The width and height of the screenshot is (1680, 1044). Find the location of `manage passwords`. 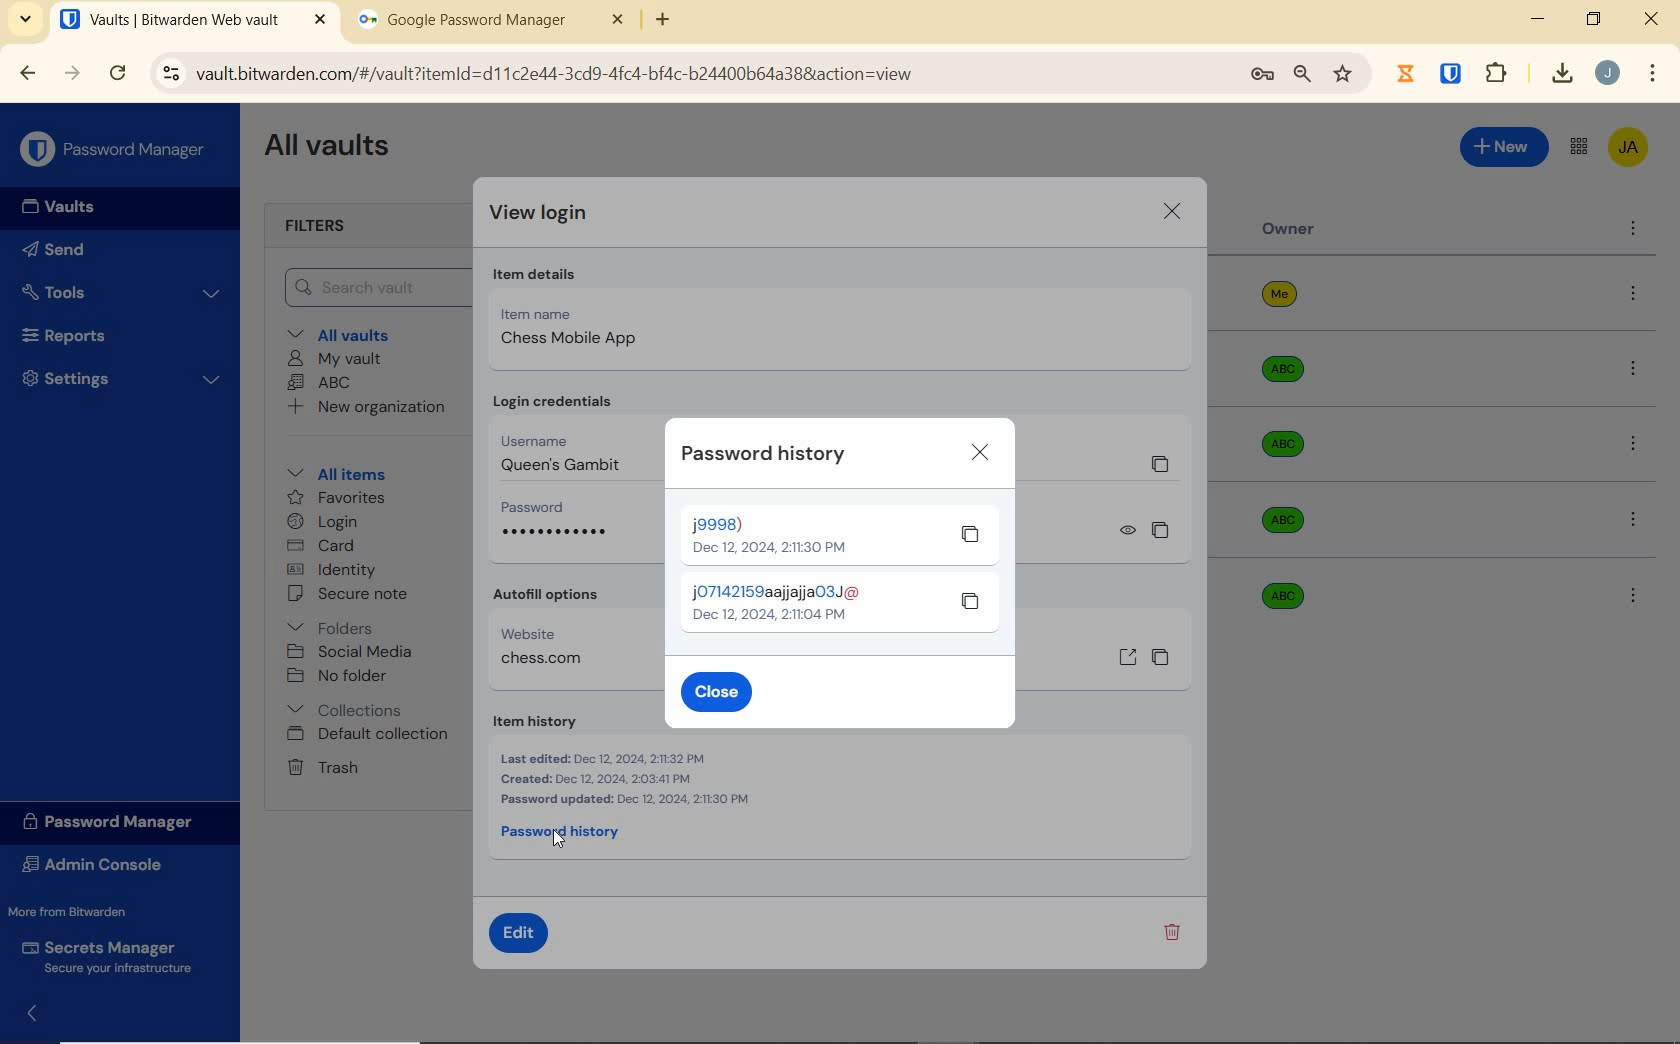

manage passwords is located at coordinates (1259, 77).